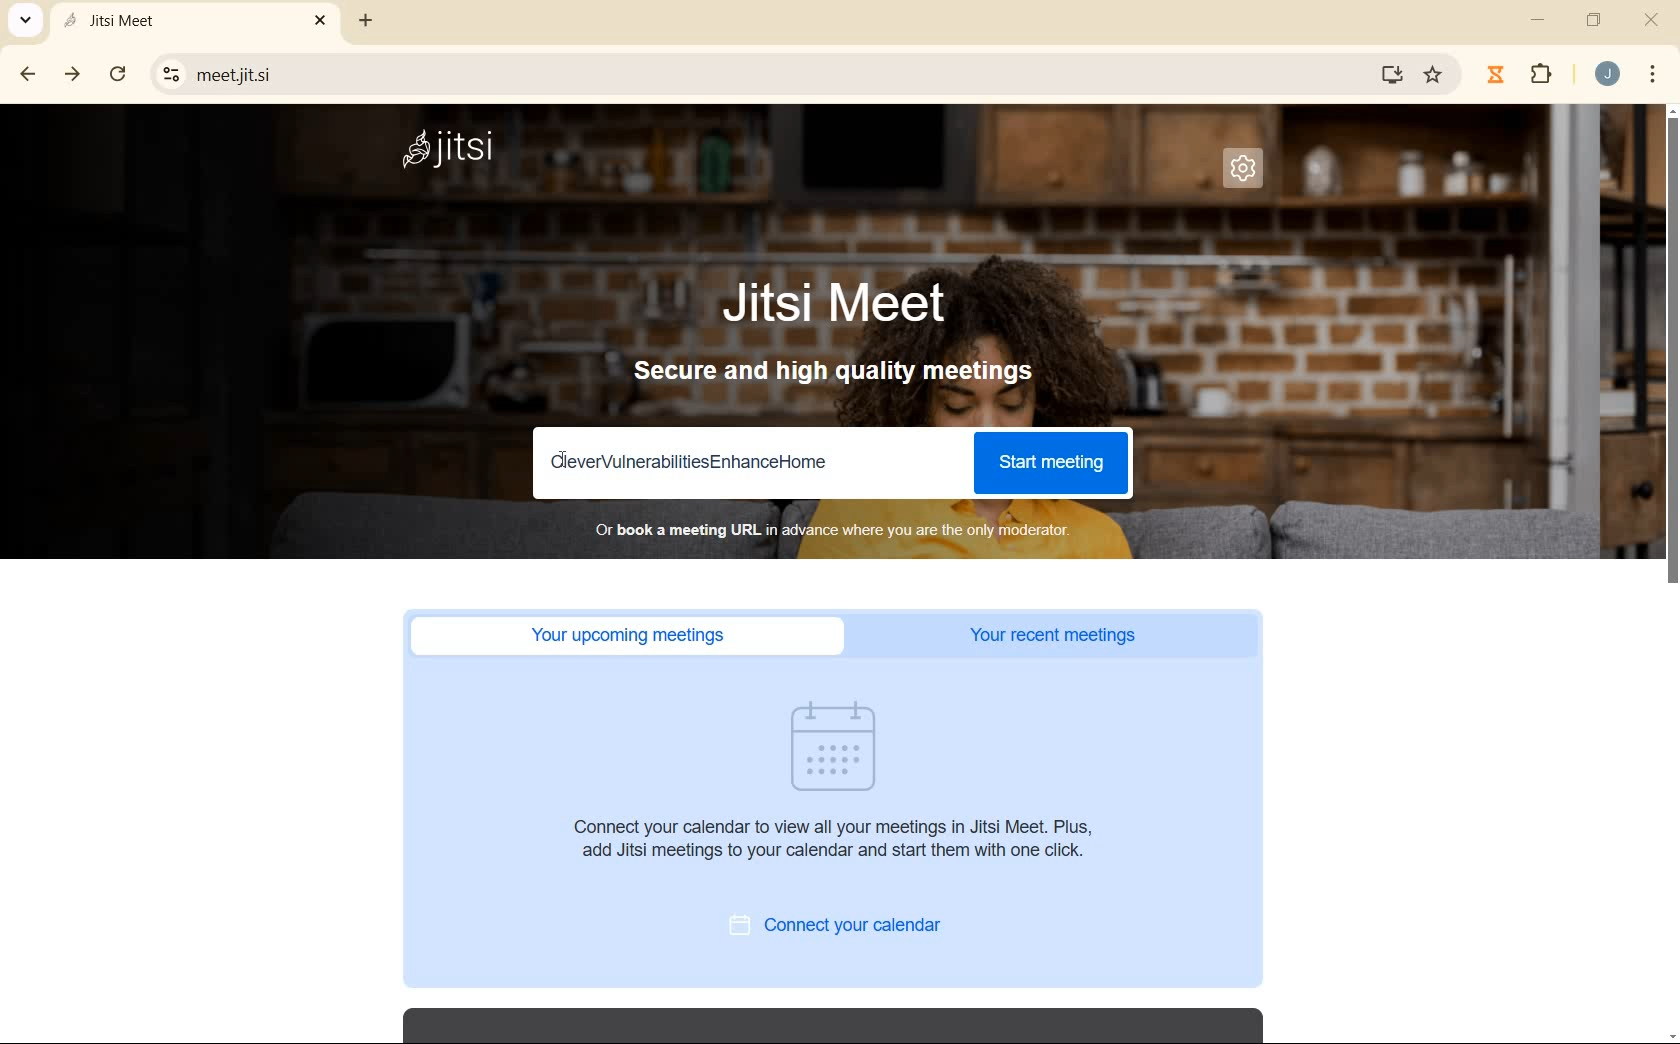  I want to click on View Site Information, so click(168, 73).